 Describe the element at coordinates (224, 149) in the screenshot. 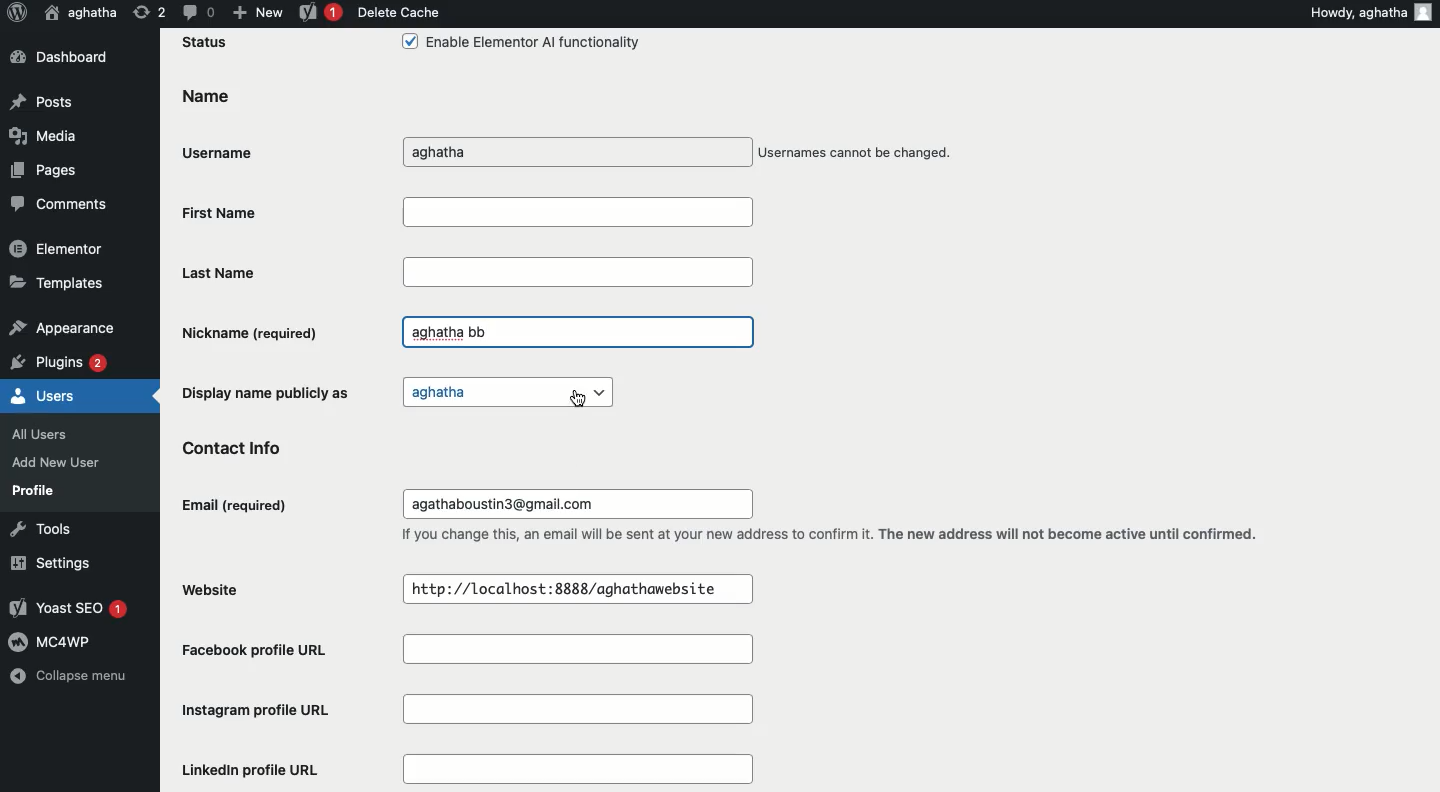

I see `Username` at that location.